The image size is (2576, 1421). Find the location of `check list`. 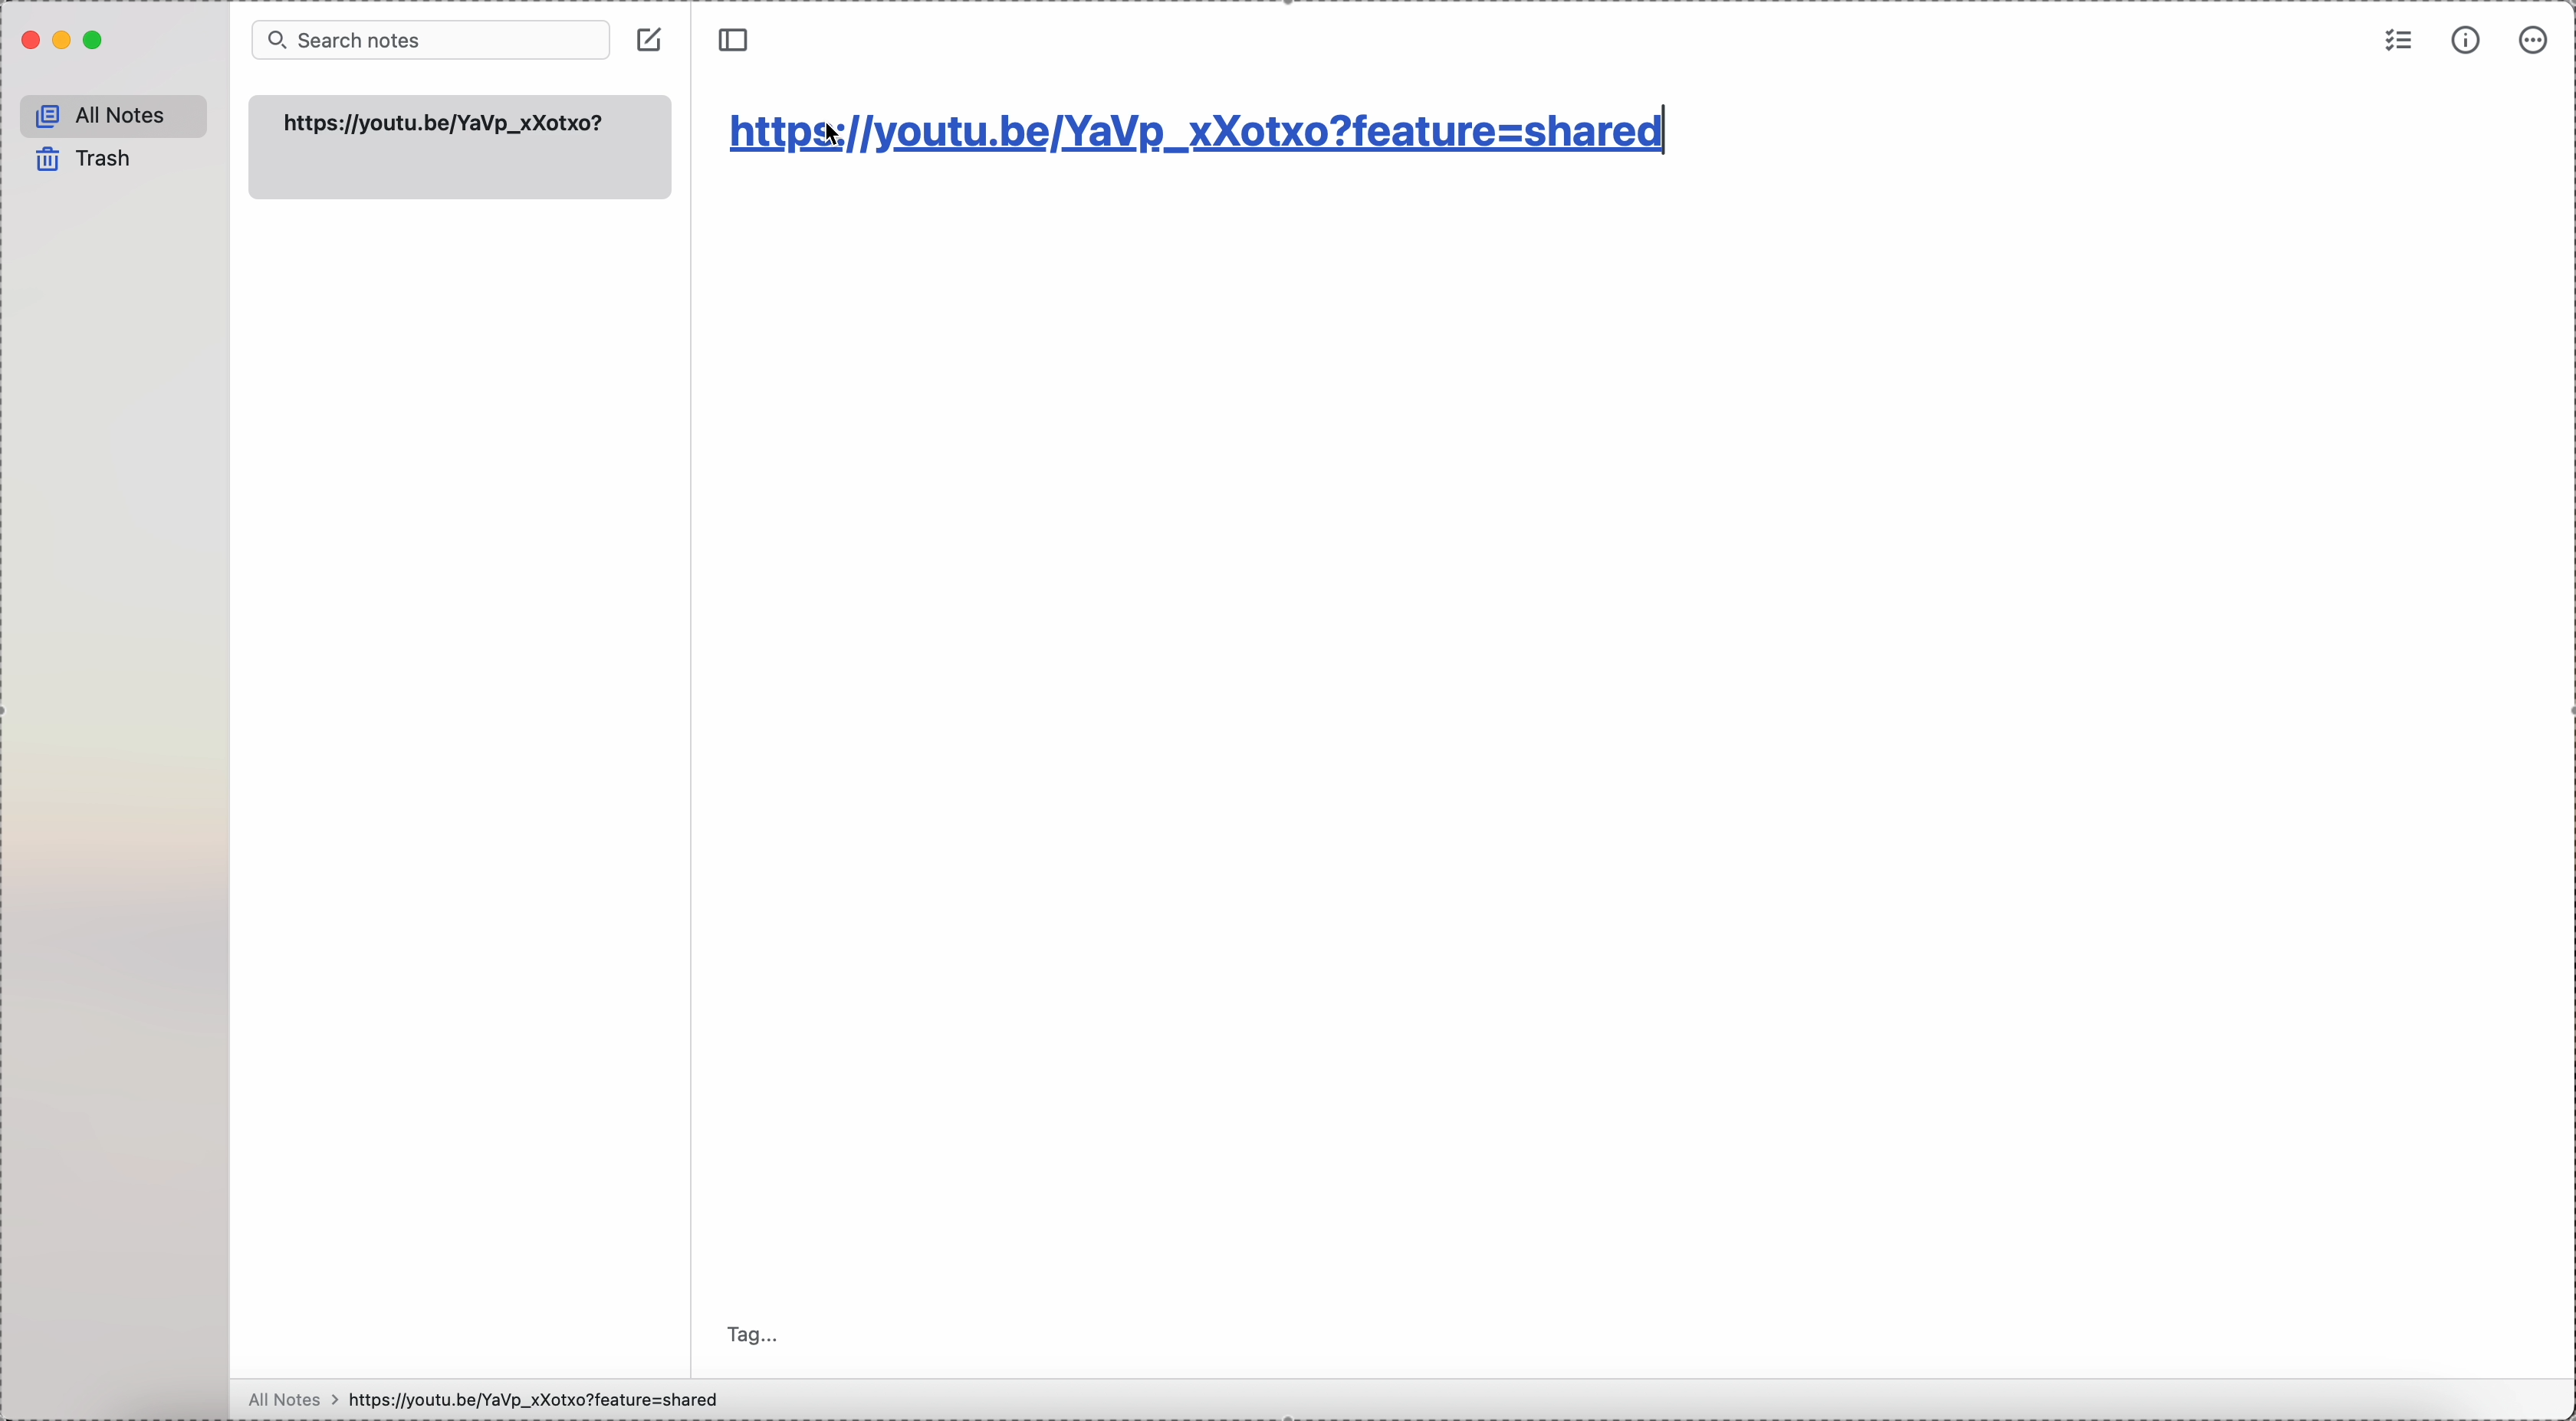

check list is located at coordinates (2396, 45).